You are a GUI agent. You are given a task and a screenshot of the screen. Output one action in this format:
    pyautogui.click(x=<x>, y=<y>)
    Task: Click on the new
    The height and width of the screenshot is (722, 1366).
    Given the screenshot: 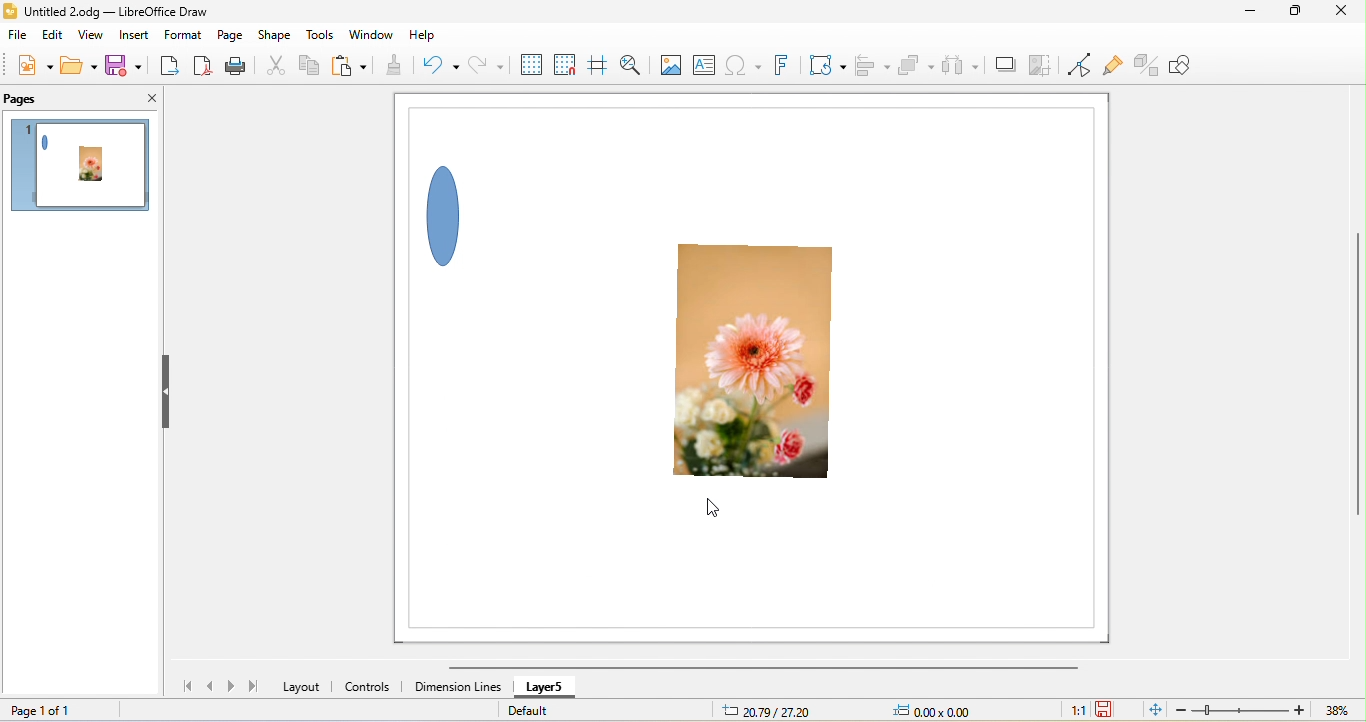 What is the action you would take?
    pyautogui.click(x=35, y=68)
    